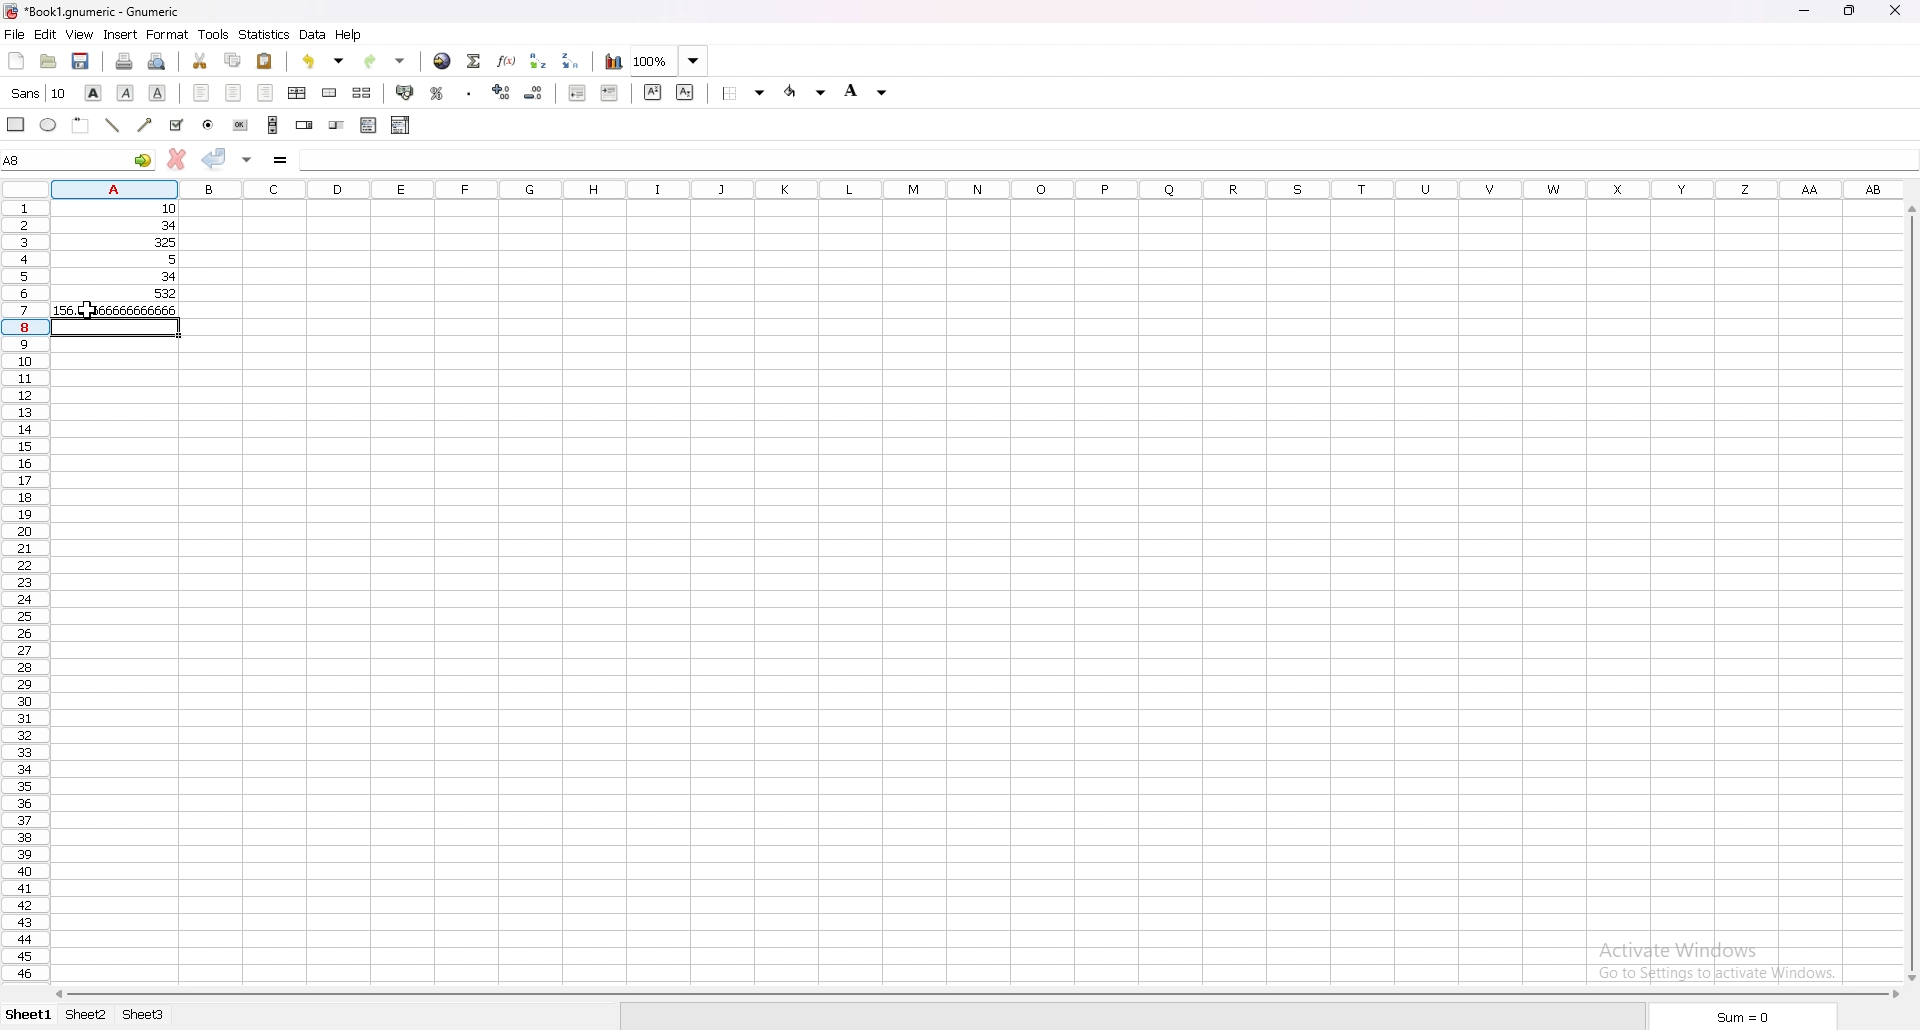 The width and height of the screenshot is (1920, 1030). What do you see at coordinates (1744, 1017) in the screenshot?
I see `sum` at bounding box center [1744, 1017].